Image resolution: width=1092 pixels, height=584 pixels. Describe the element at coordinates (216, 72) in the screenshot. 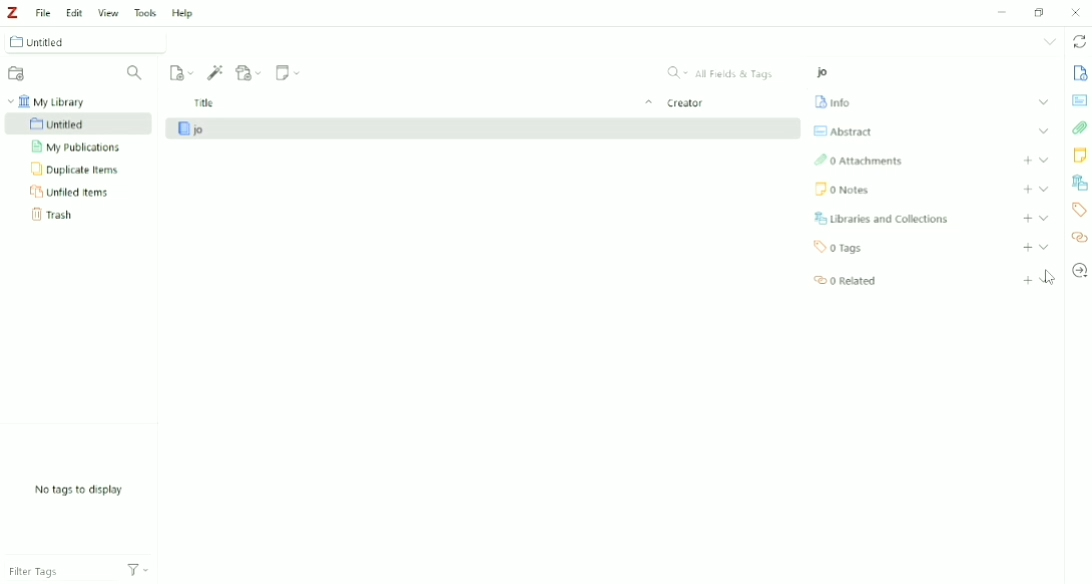

I see `Add Item (s) by Identifier` at that location.